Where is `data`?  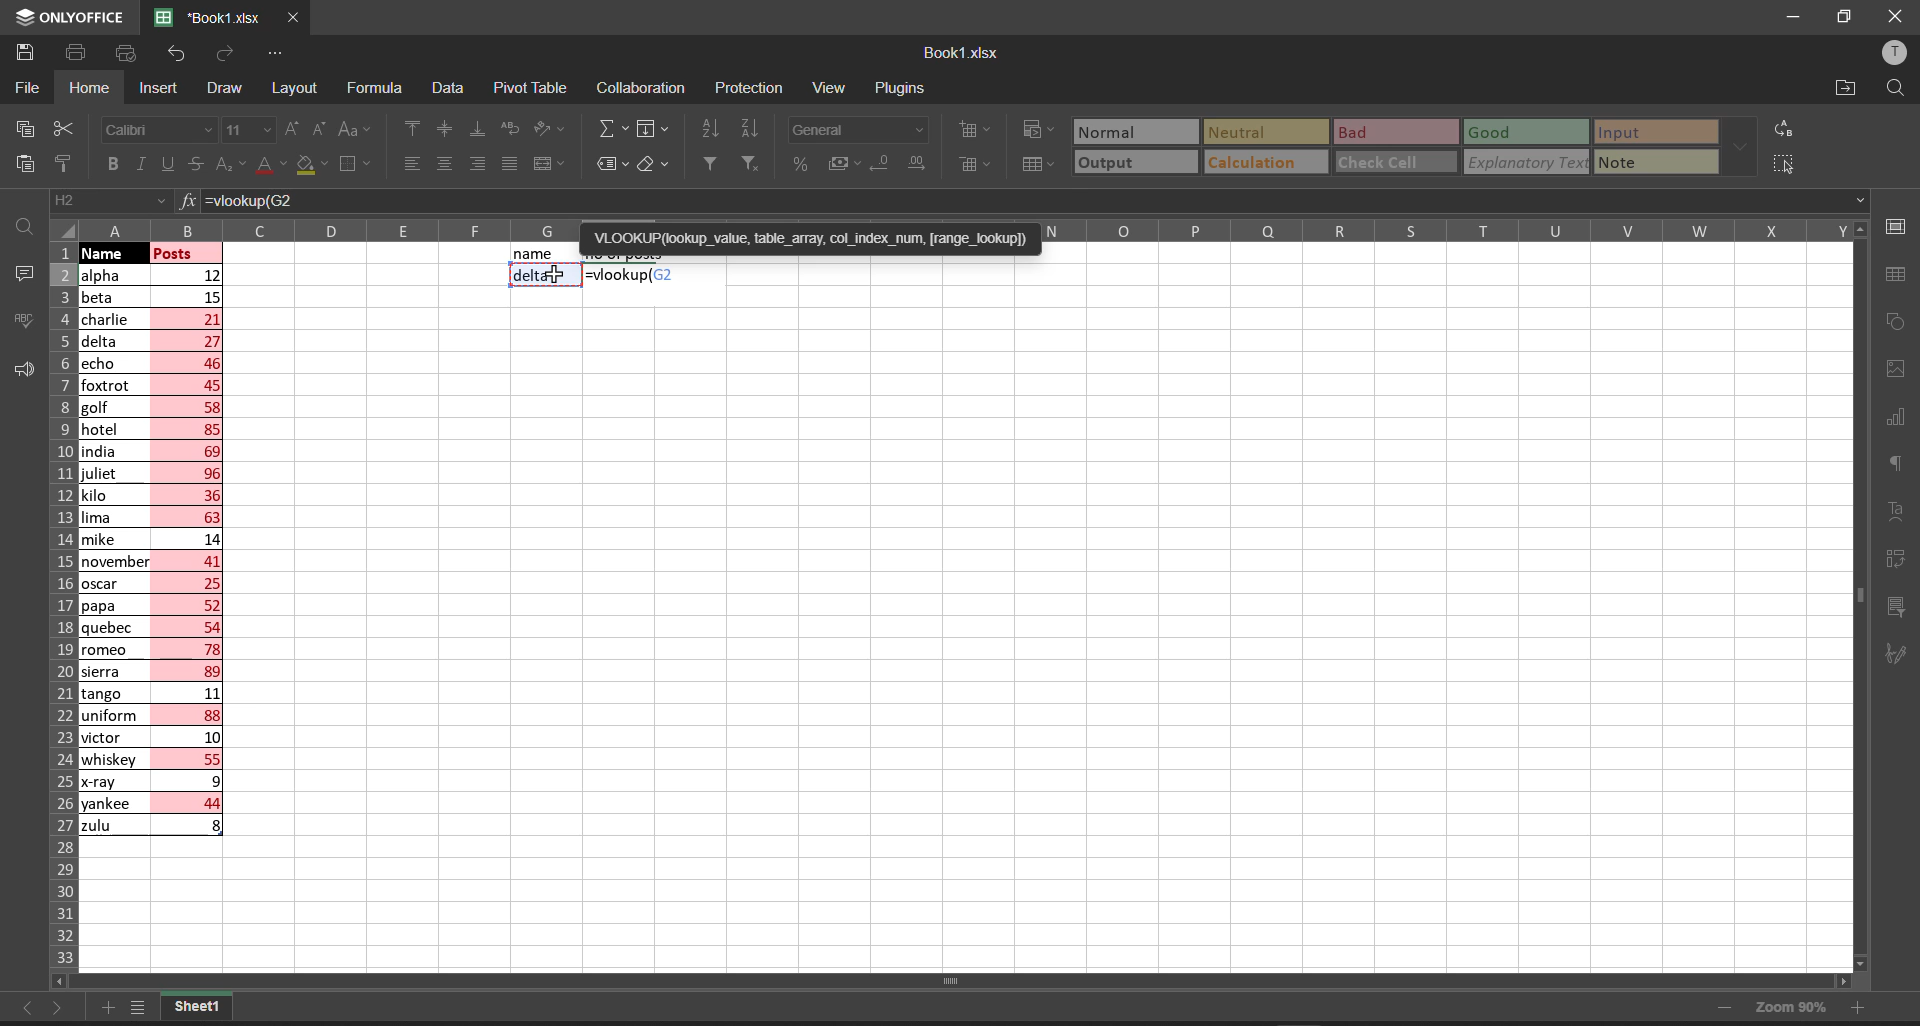
data is located at coordinates (448, 88).